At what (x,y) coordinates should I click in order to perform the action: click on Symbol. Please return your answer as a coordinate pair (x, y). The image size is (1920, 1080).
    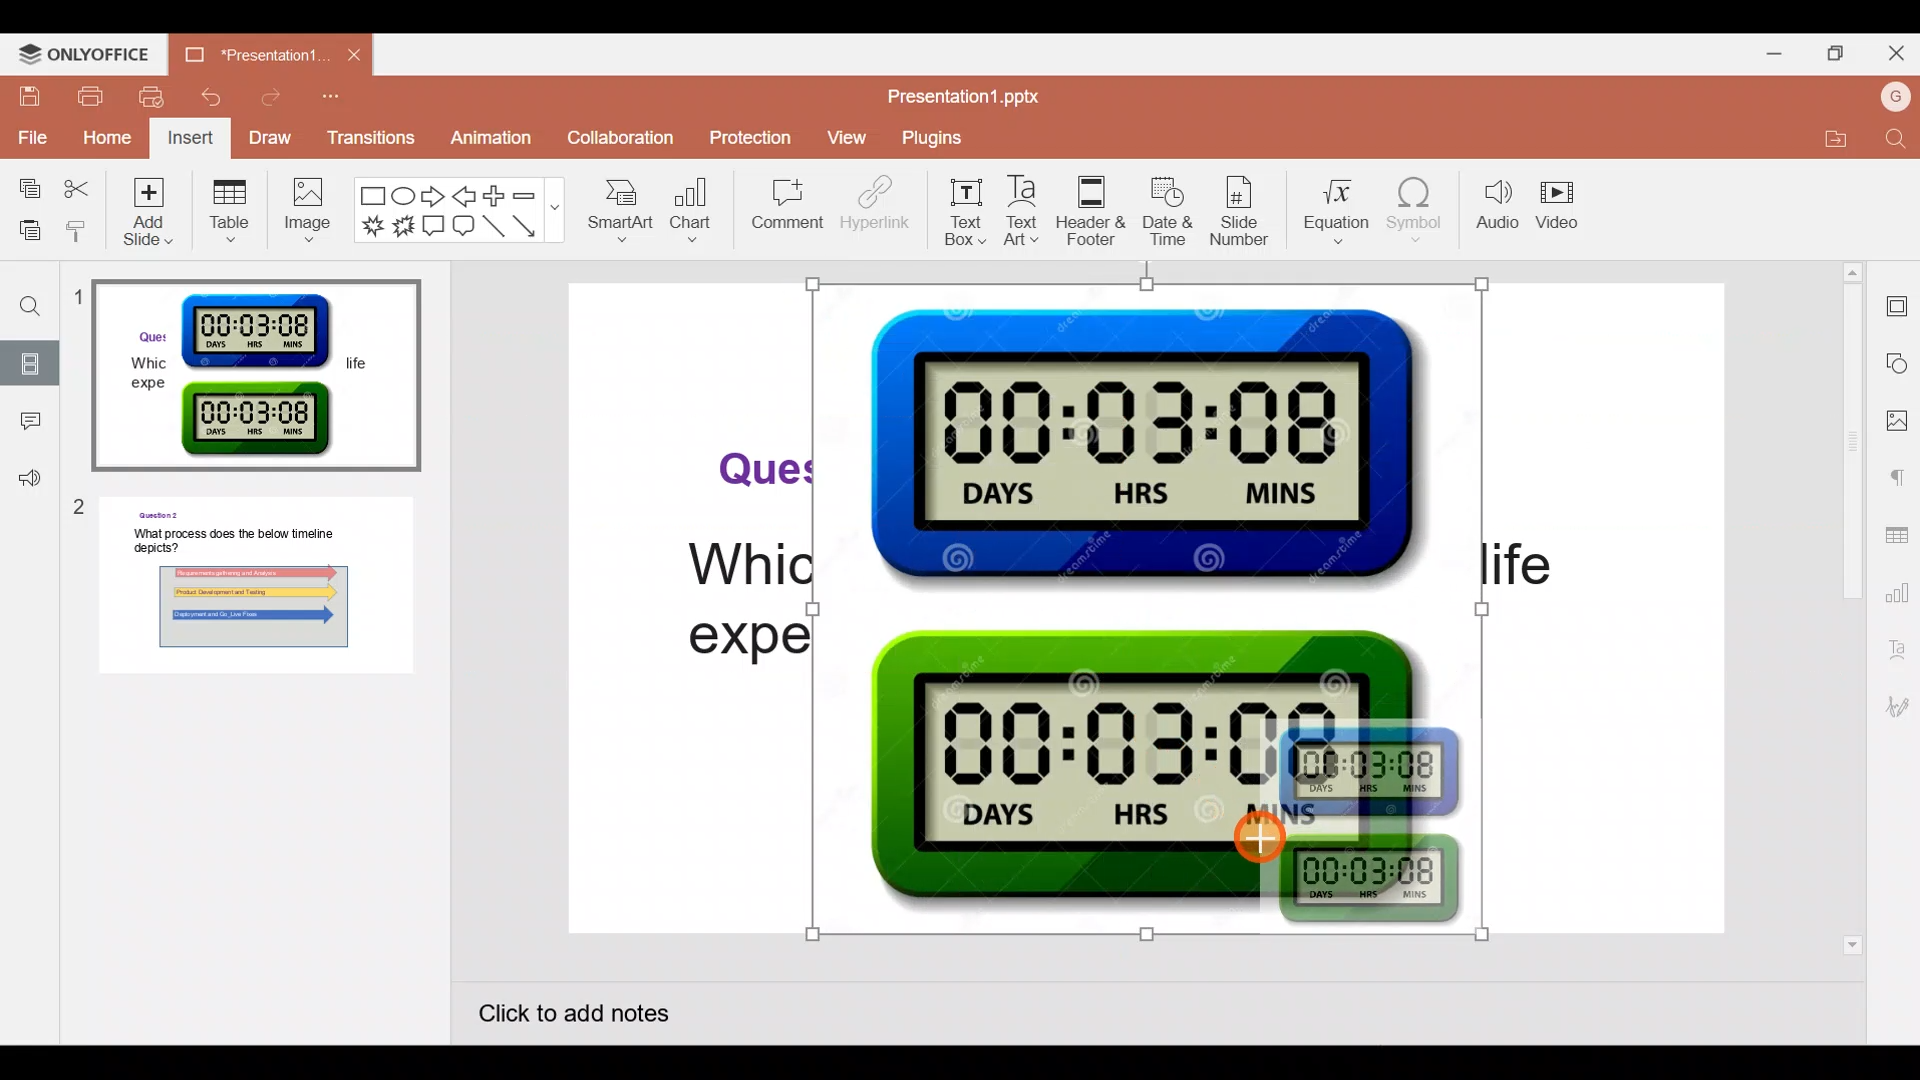
    Looking at the image, I should click on (1420, 208).